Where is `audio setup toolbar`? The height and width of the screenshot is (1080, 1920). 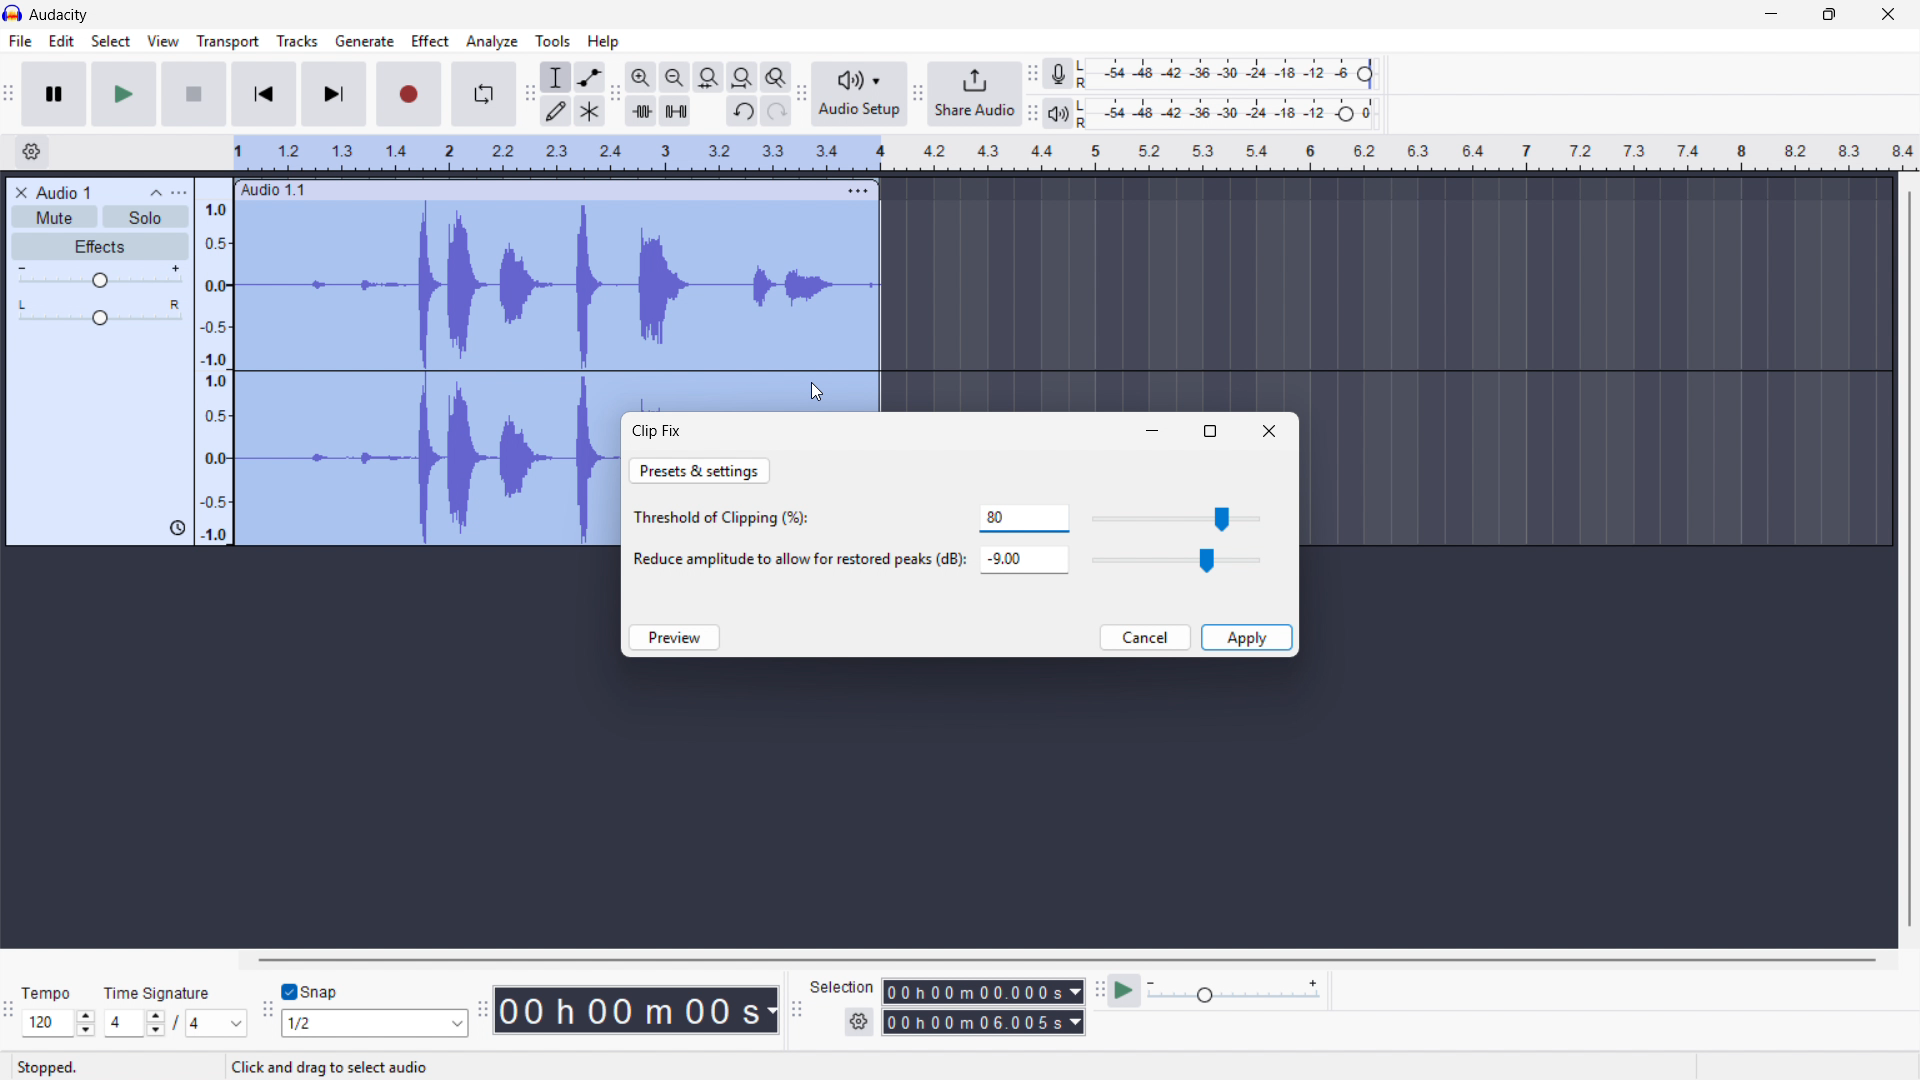 audio setup toolbar is located at coordinates (801, 96).